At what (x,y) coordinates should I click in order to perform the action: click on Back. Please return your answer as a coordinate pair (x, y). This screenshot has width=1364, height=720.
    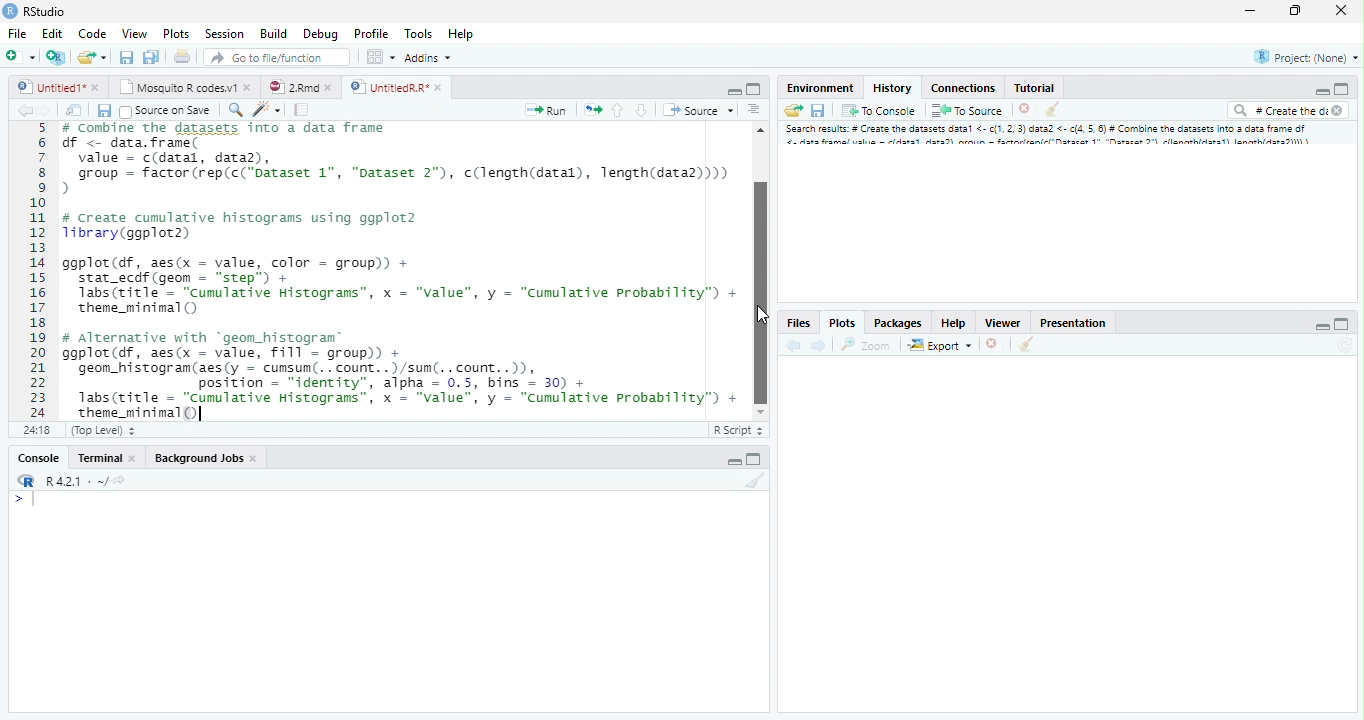
    Looking at the image, I should click on (17, 113).